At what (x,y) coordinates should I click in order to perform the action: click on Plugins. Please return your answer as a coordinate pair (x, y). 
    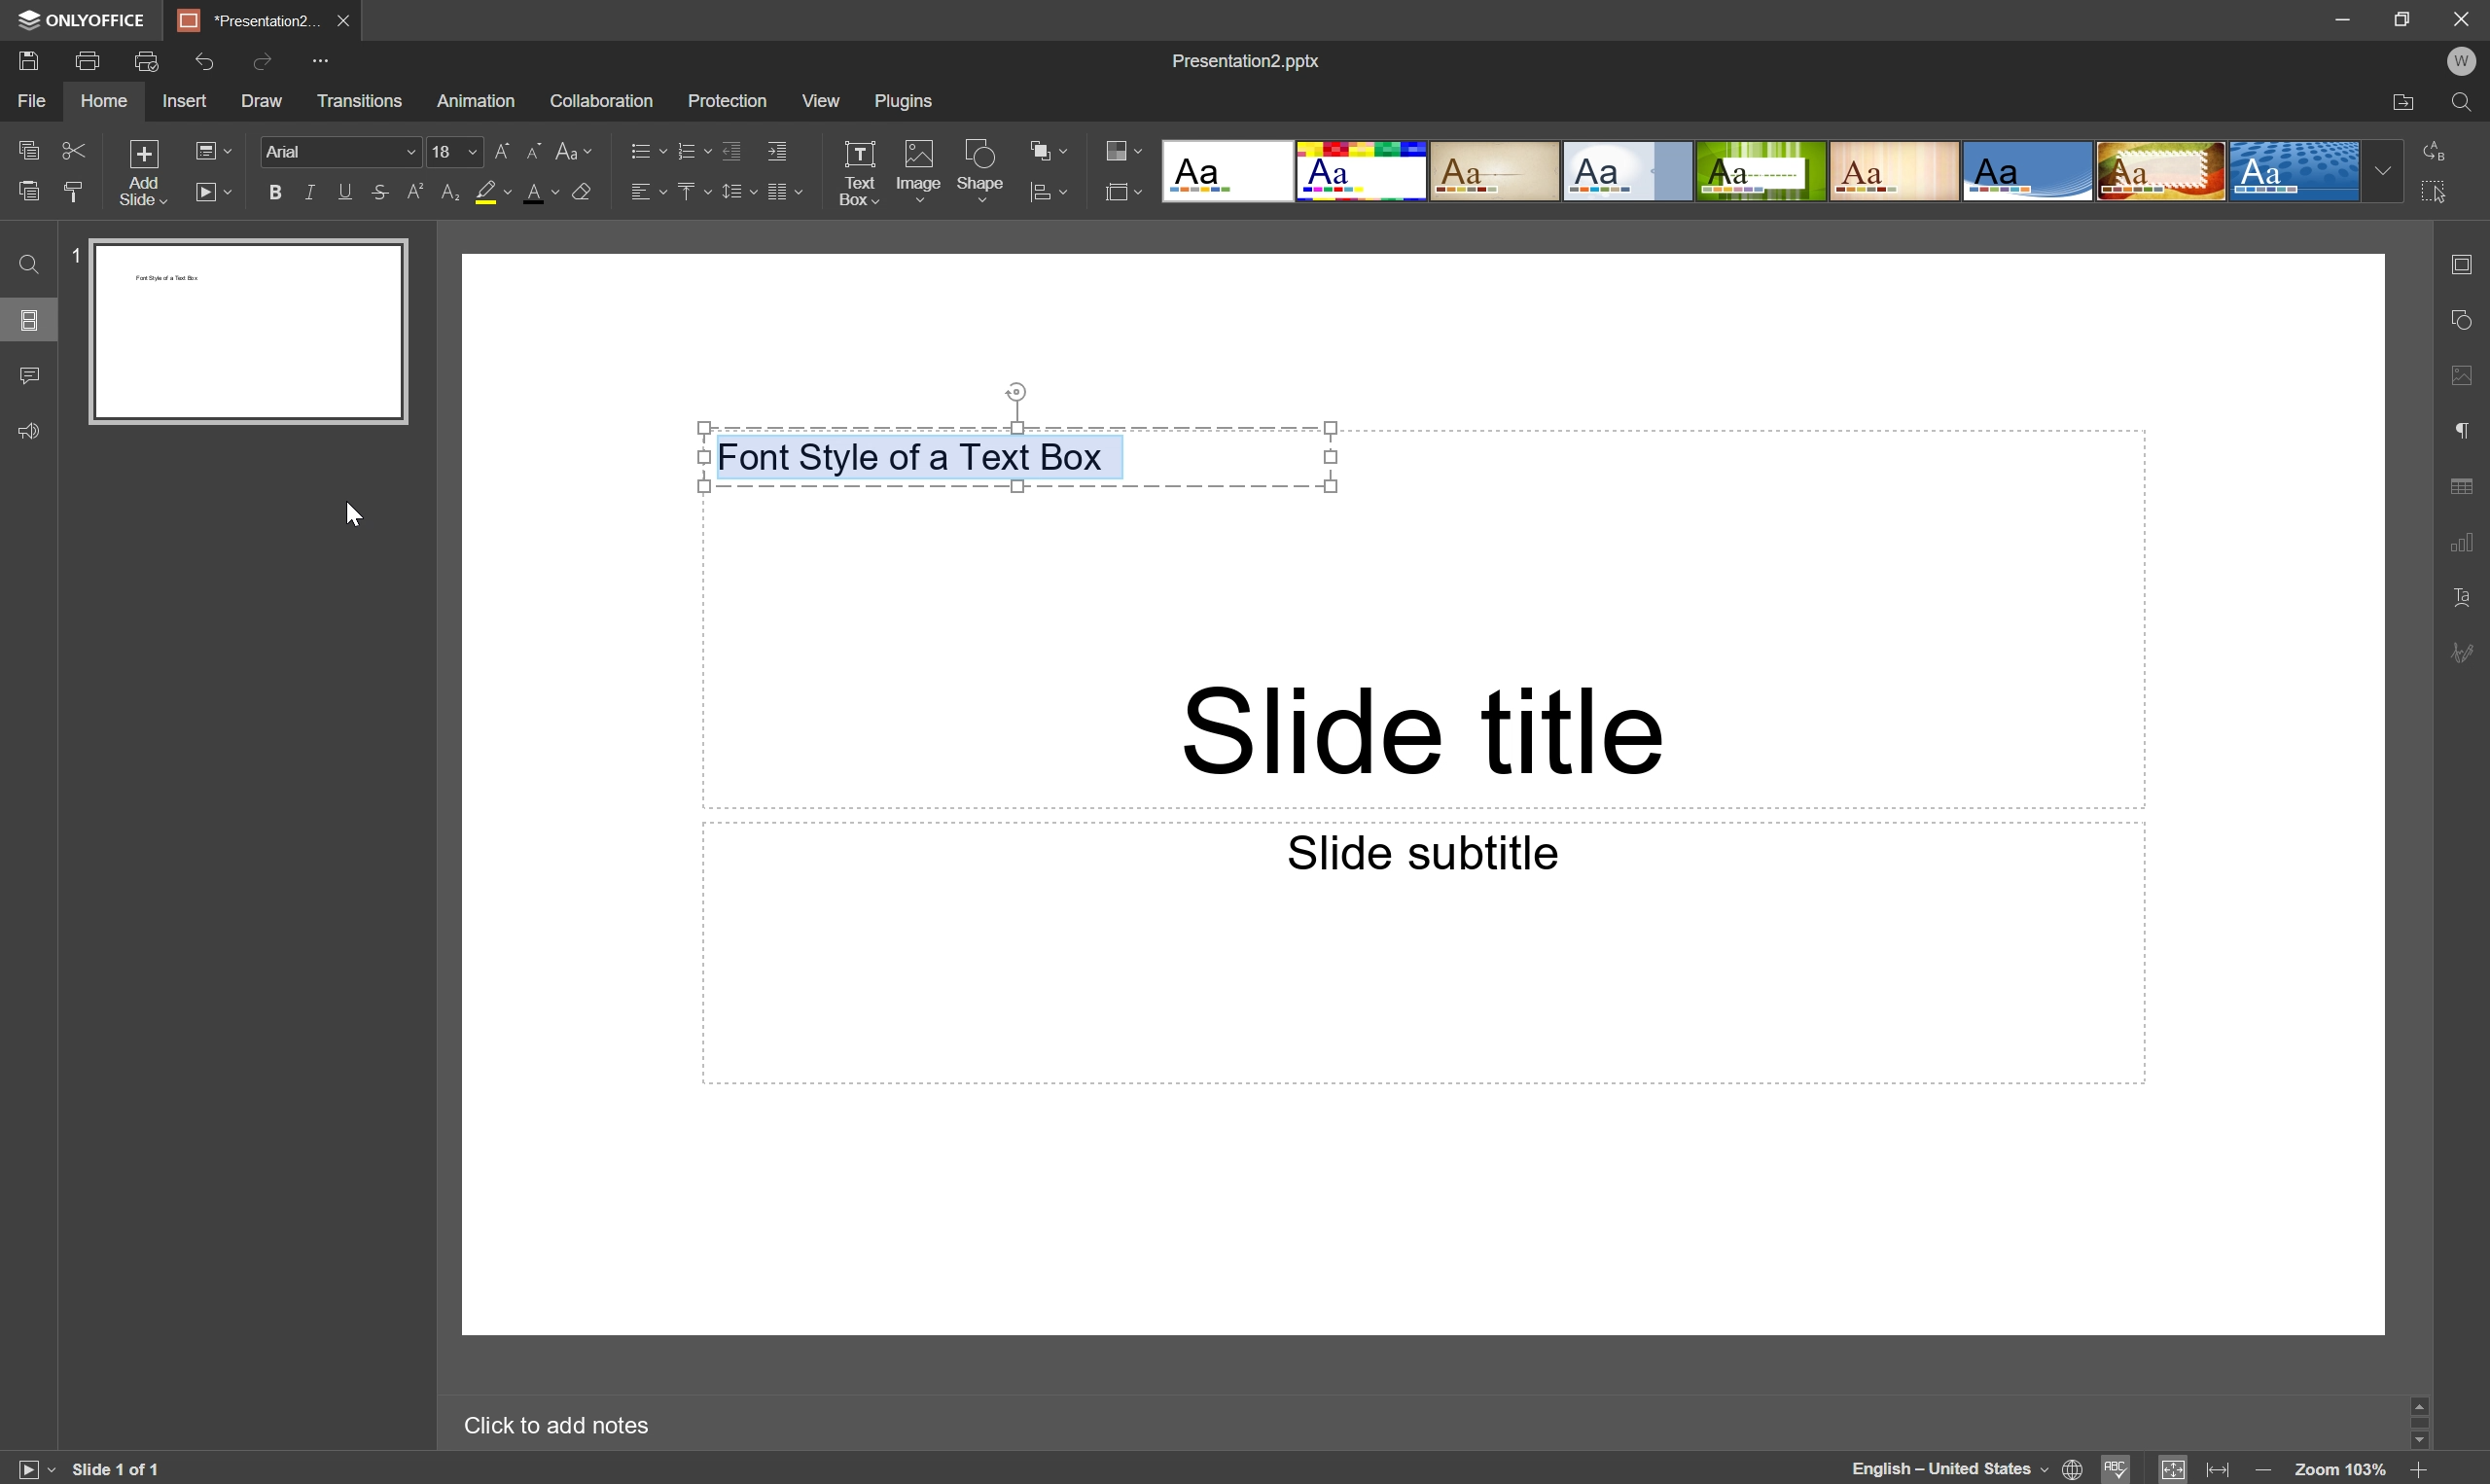
    Looking at the image, I should click on (904, 101).